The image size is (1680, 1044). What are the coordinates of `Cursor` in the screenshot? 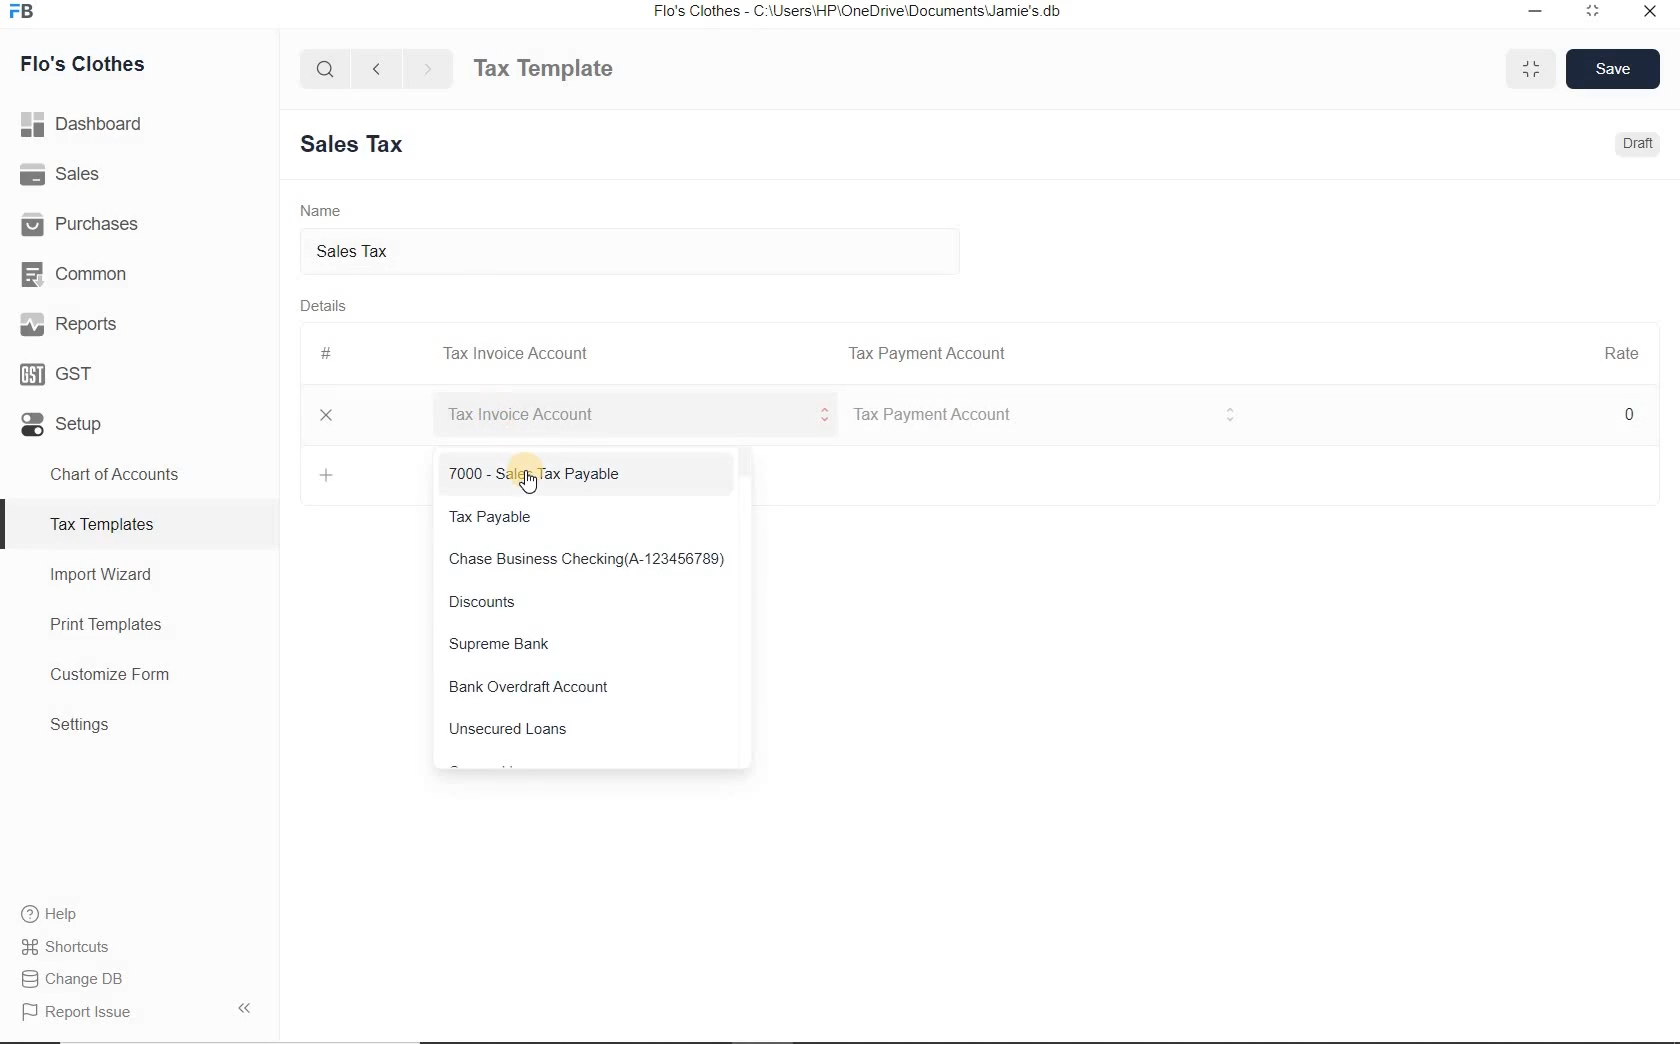 It's located at (531, 480).